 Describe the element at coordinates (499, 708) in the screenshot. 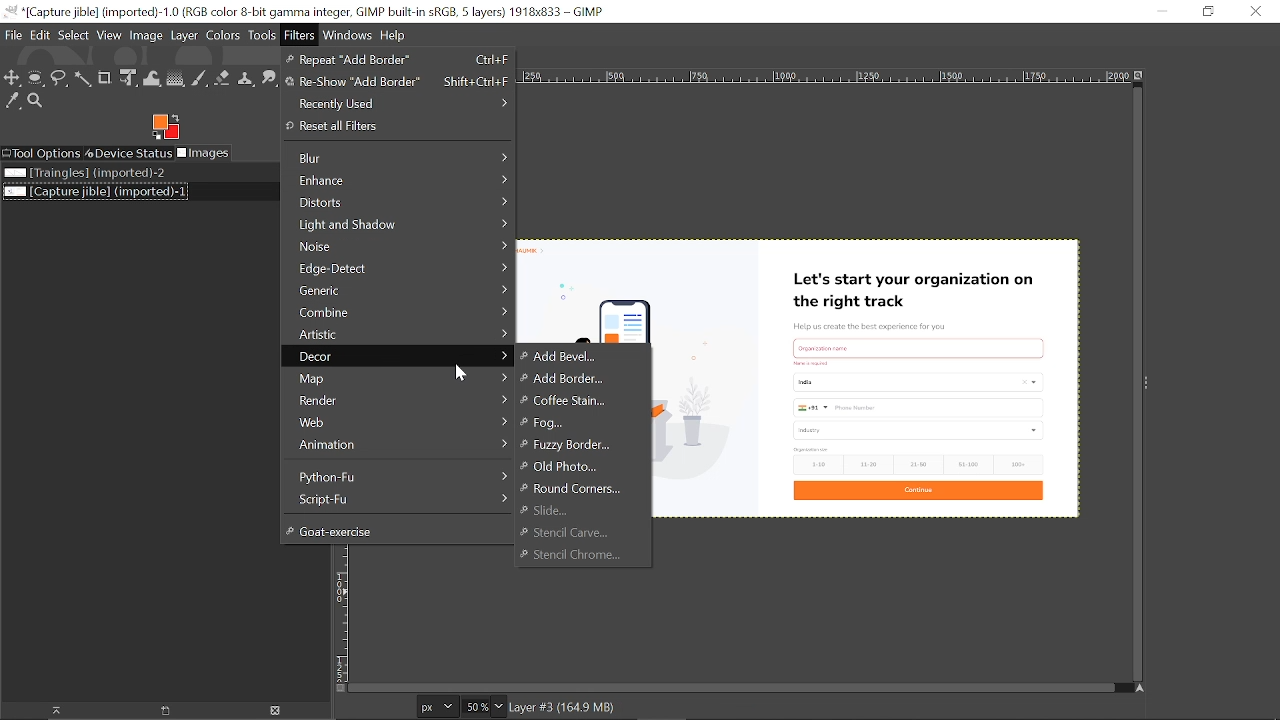

I see `Zoom options` at that location.